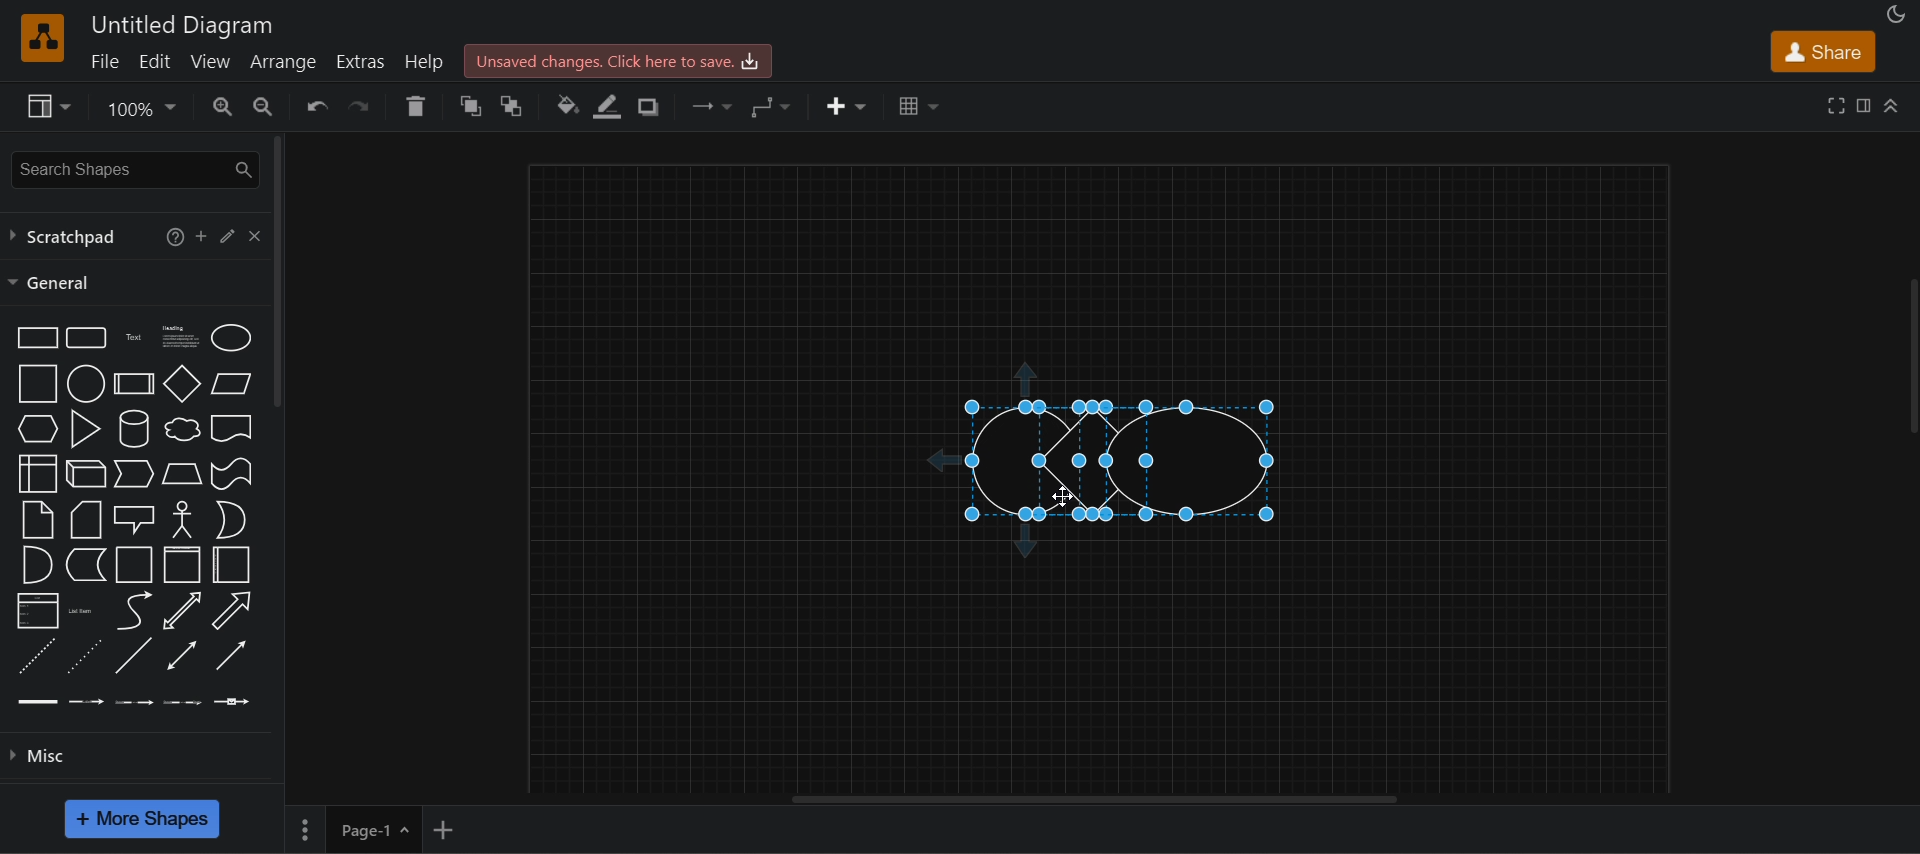 Image resolution: width=1920 pixels, height=854 pixels. Describe the element at coordinates (1116, 406) in the screenshot. I see `action points to transform shape` at that location.